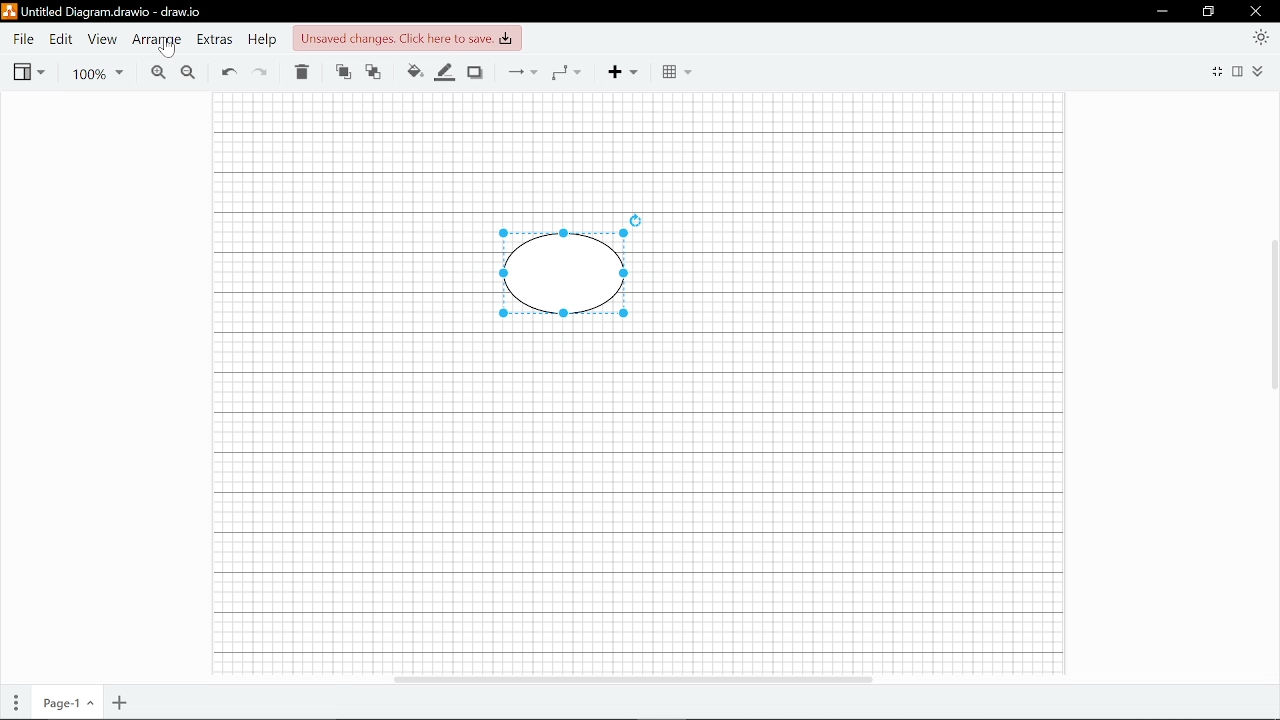 The width and height of the screenshot is (1280, 720). I want to click on View, so click(28, 72).